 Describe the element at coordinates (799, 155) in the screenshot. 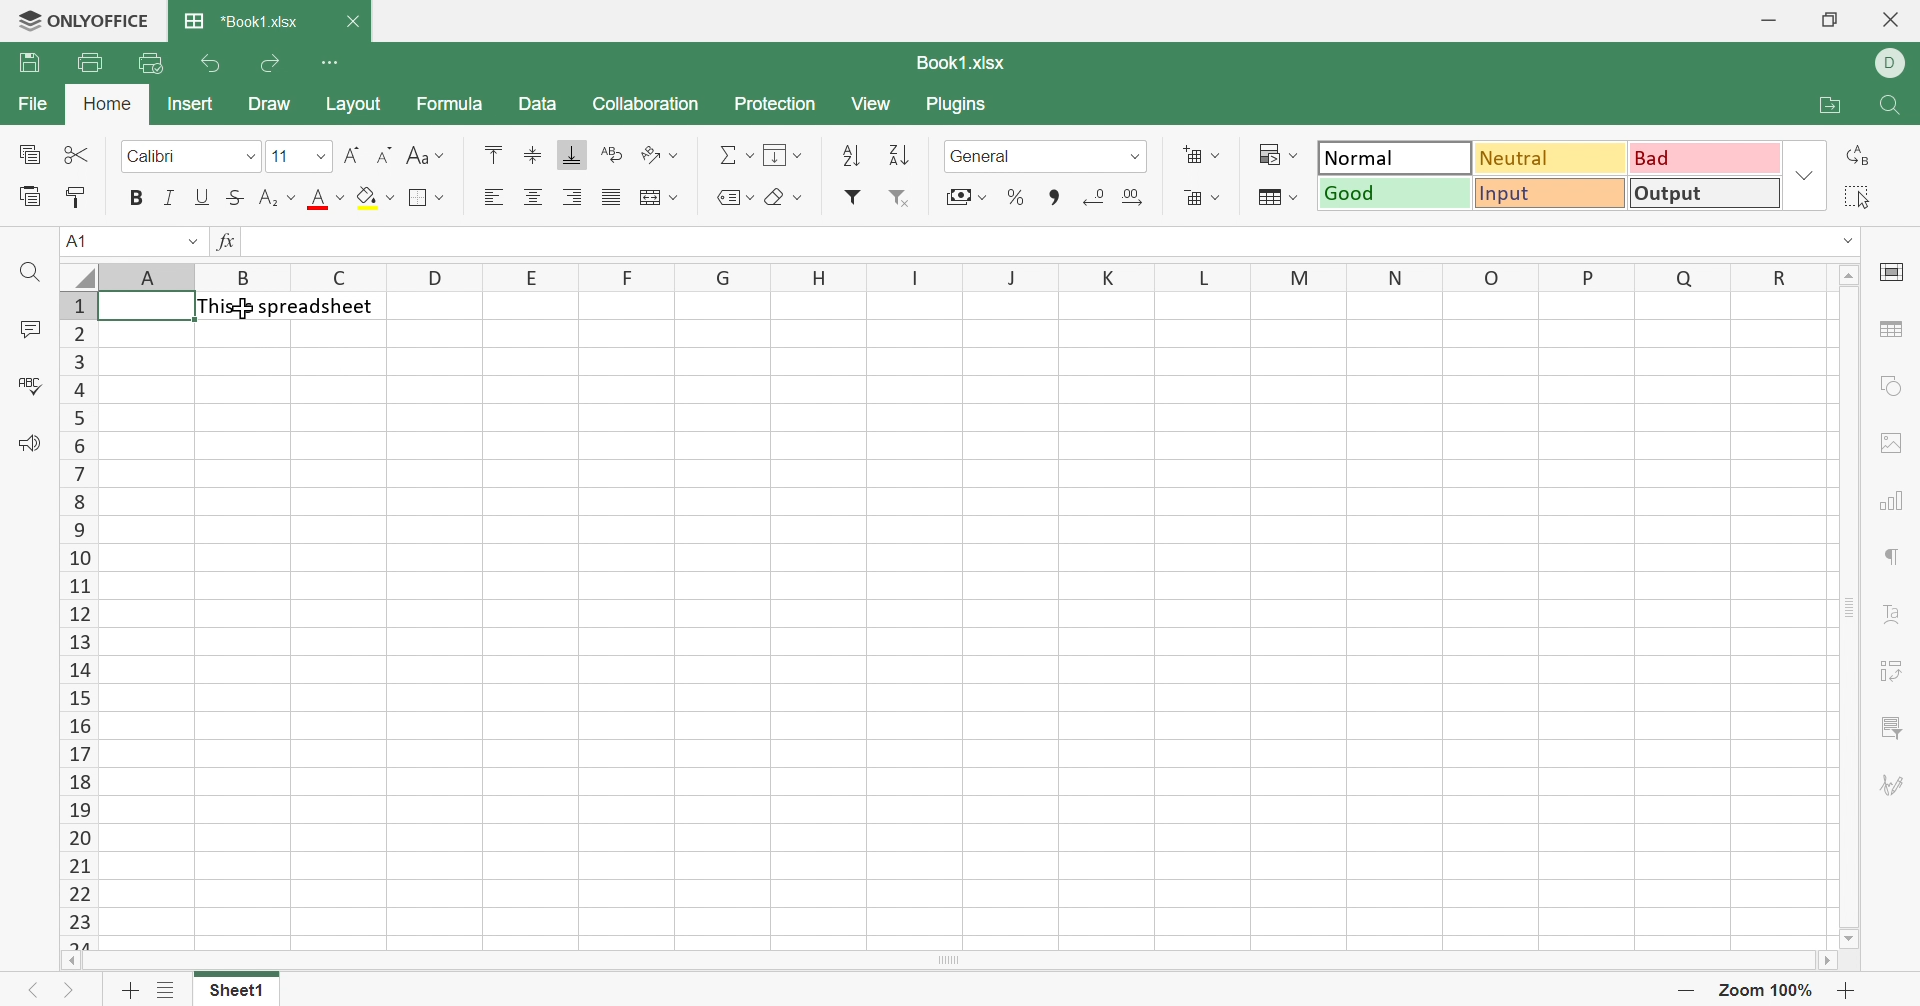

I see `Drop Down` at that location.